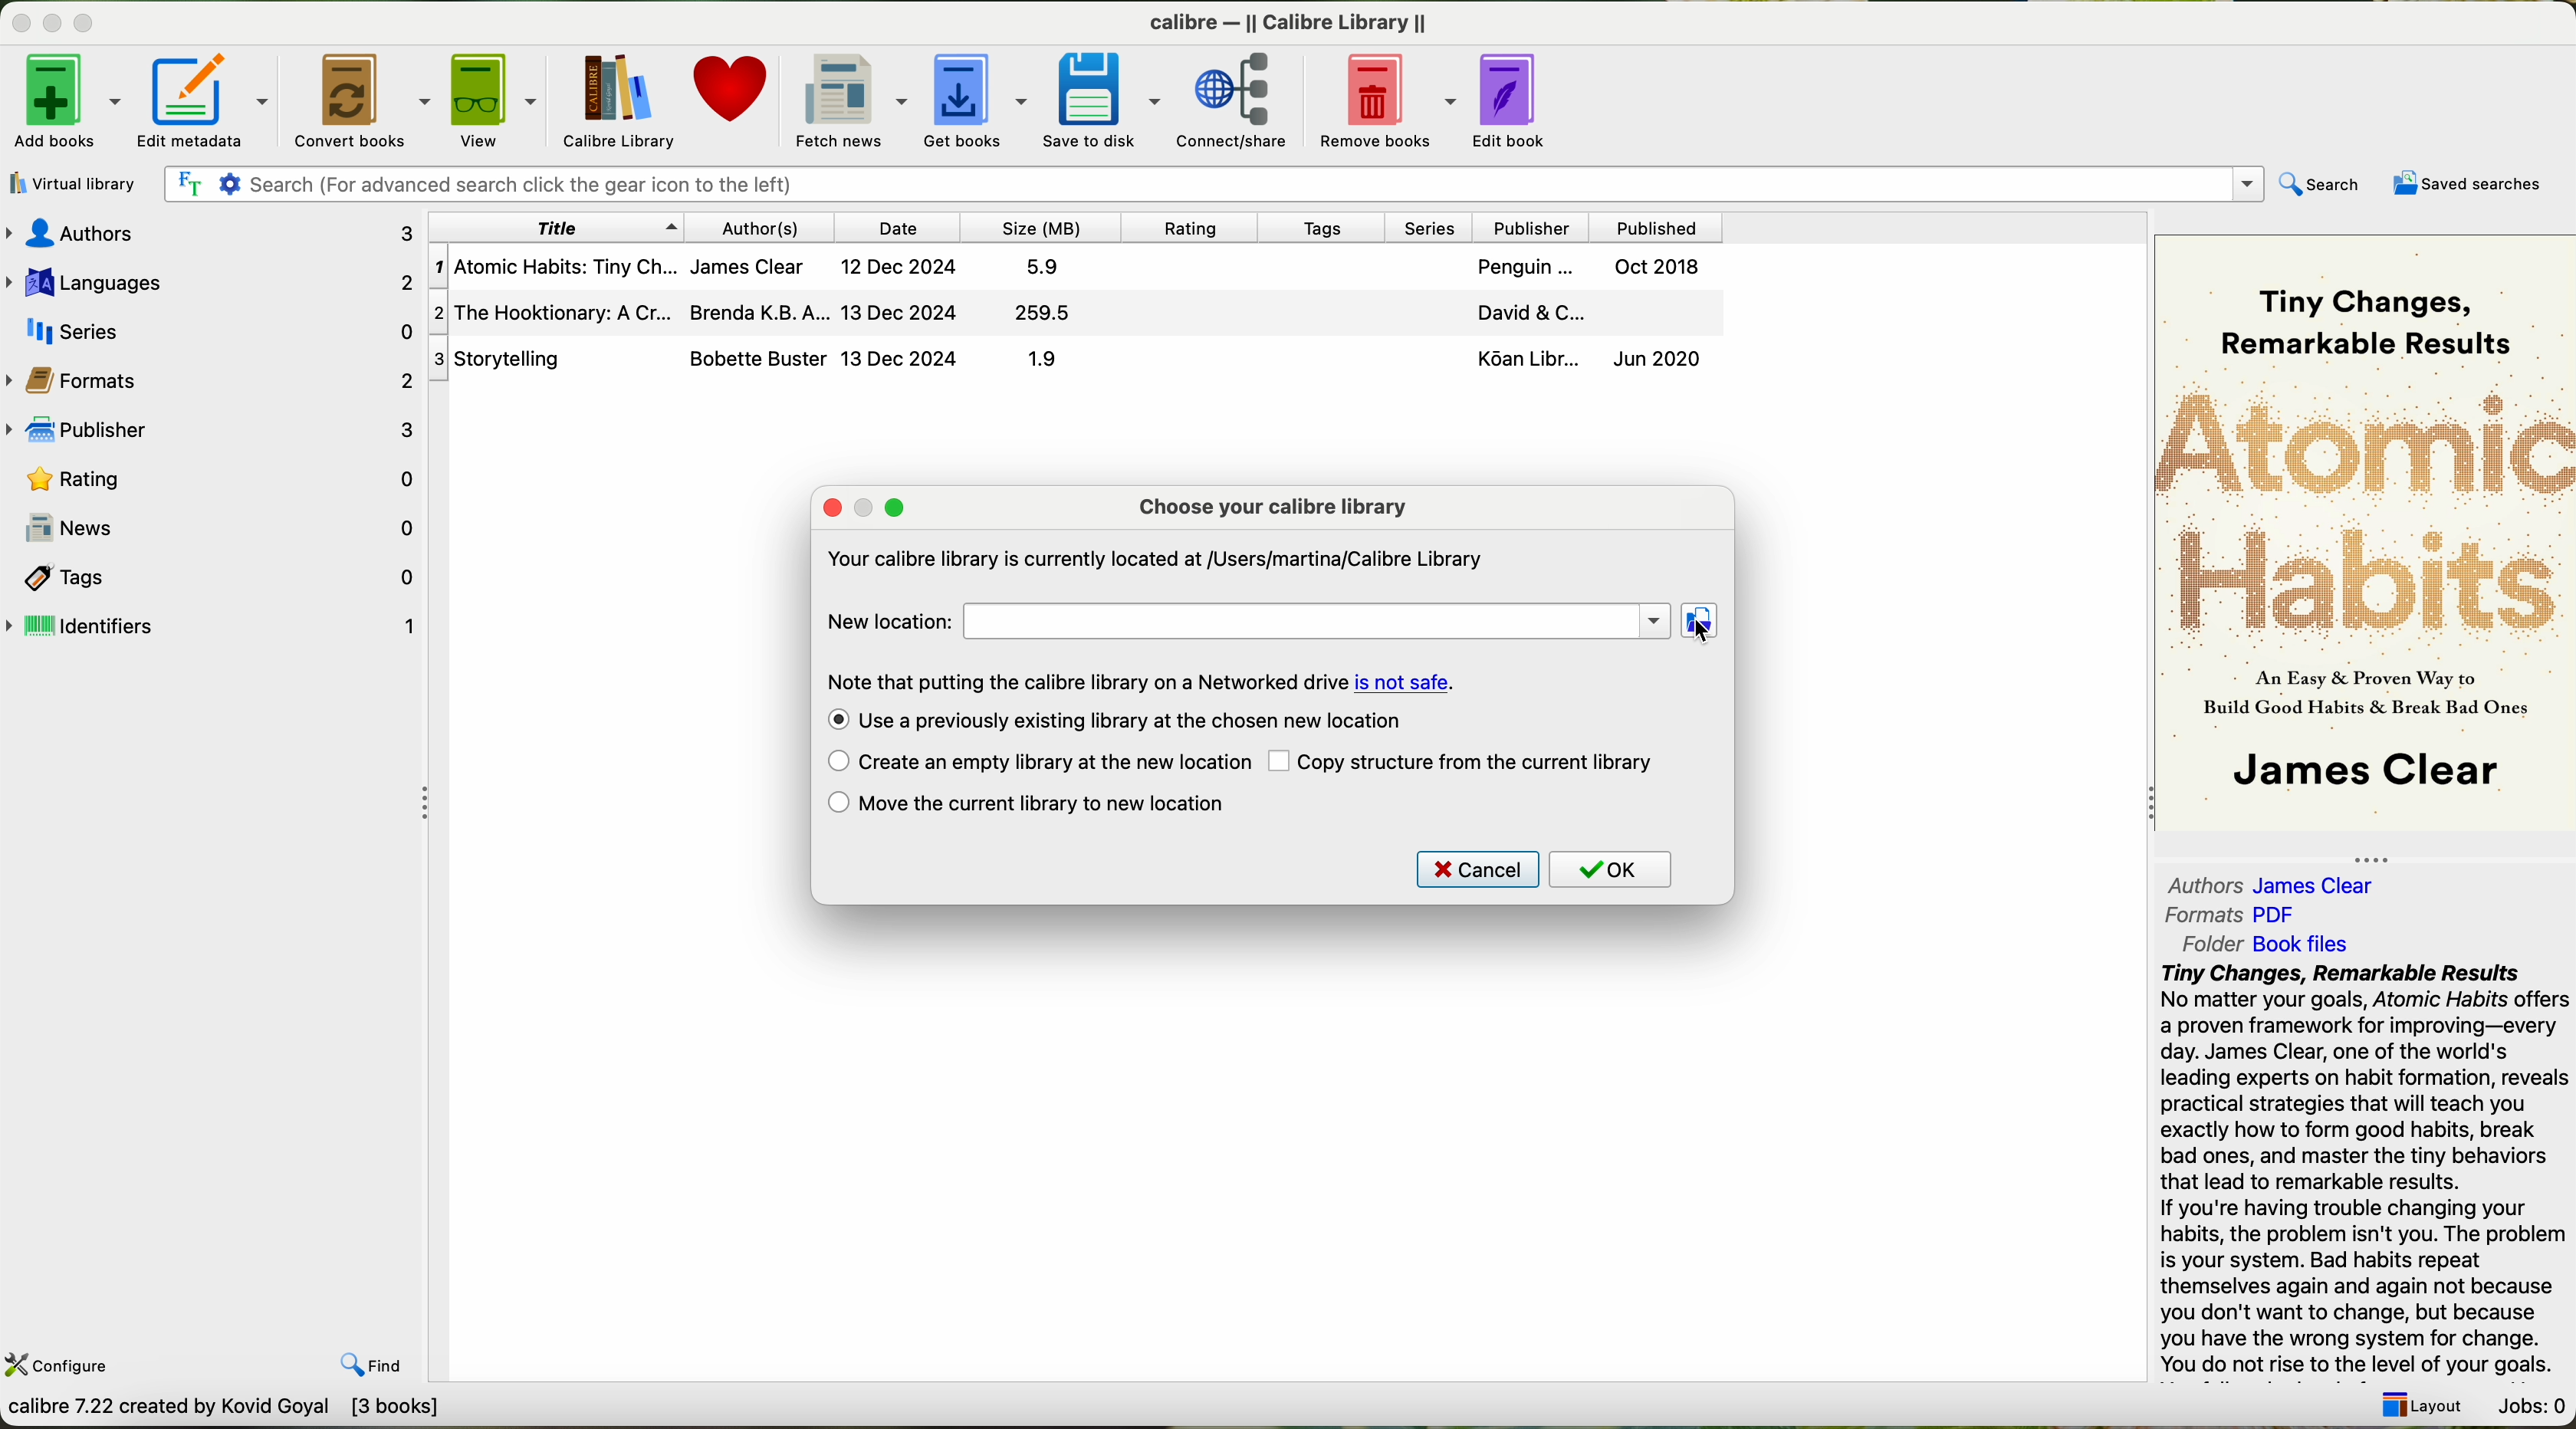  Describe the element at coordinates (358, 98) in the screenshot. I see `convert books` at that location.